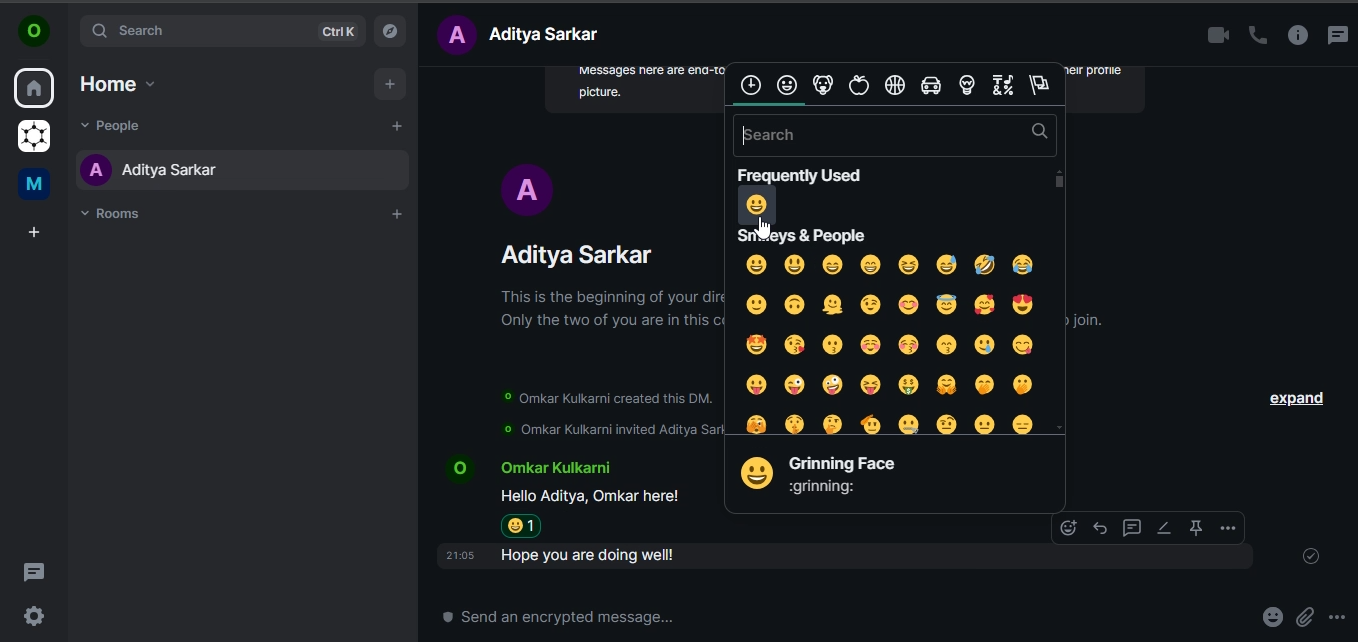  Describe the element at coordinates (756, 264) in the screenshot. I see `grinning face` at that location.